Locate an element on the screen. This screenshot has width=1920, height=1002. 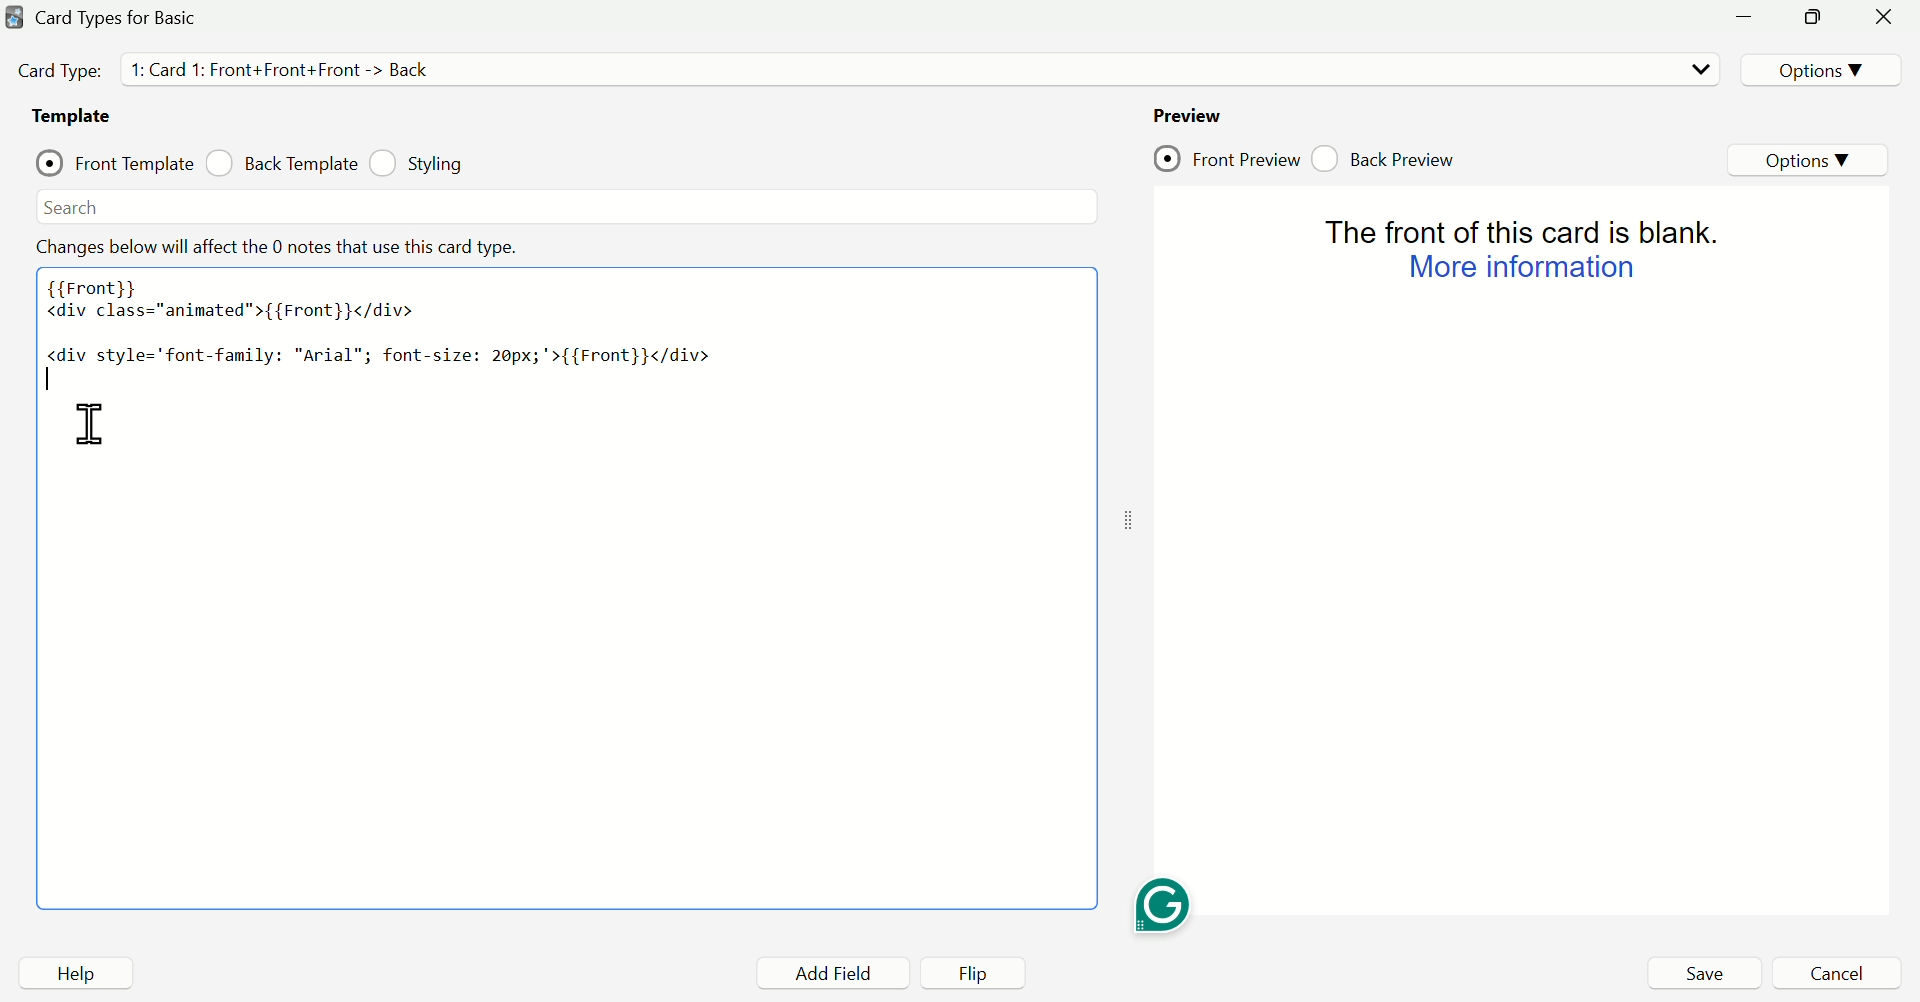
Flip is located at coordinates (964, 972).